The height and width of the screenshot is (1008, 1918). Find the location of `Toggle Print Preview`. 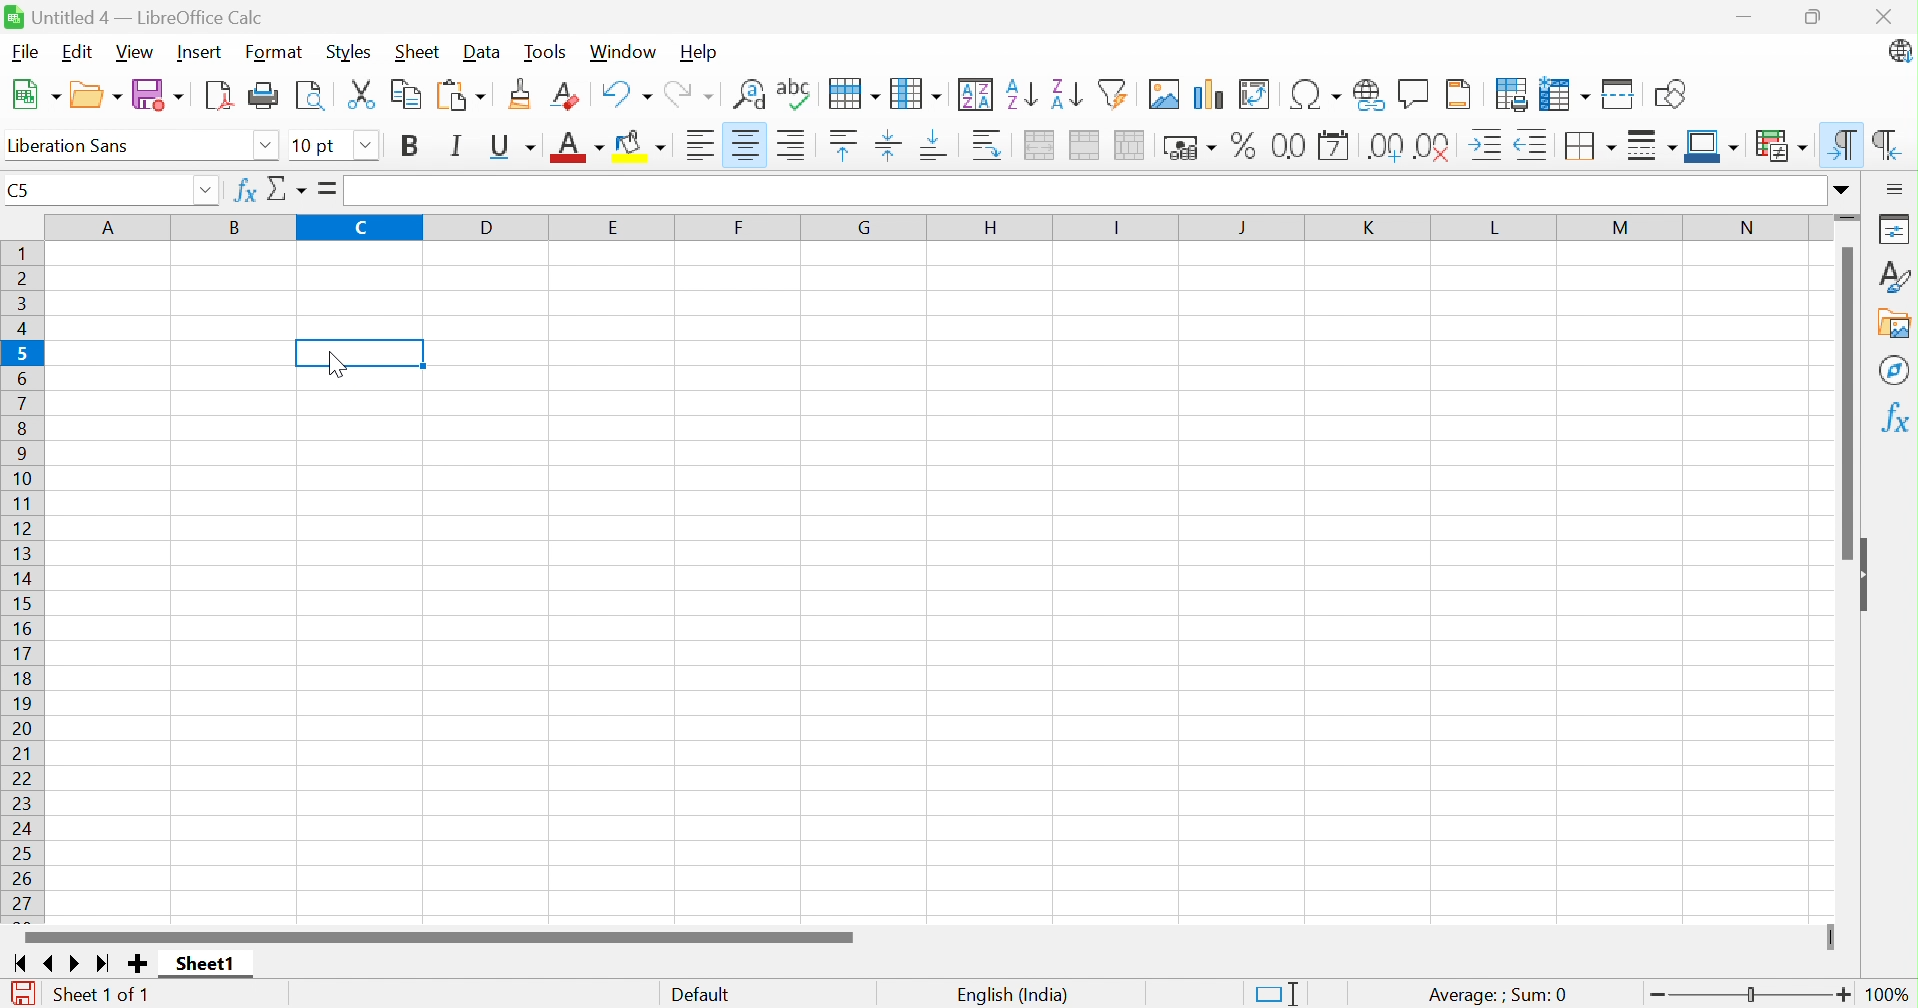

Toggle Print Preview is located at coordinates (312, 94).